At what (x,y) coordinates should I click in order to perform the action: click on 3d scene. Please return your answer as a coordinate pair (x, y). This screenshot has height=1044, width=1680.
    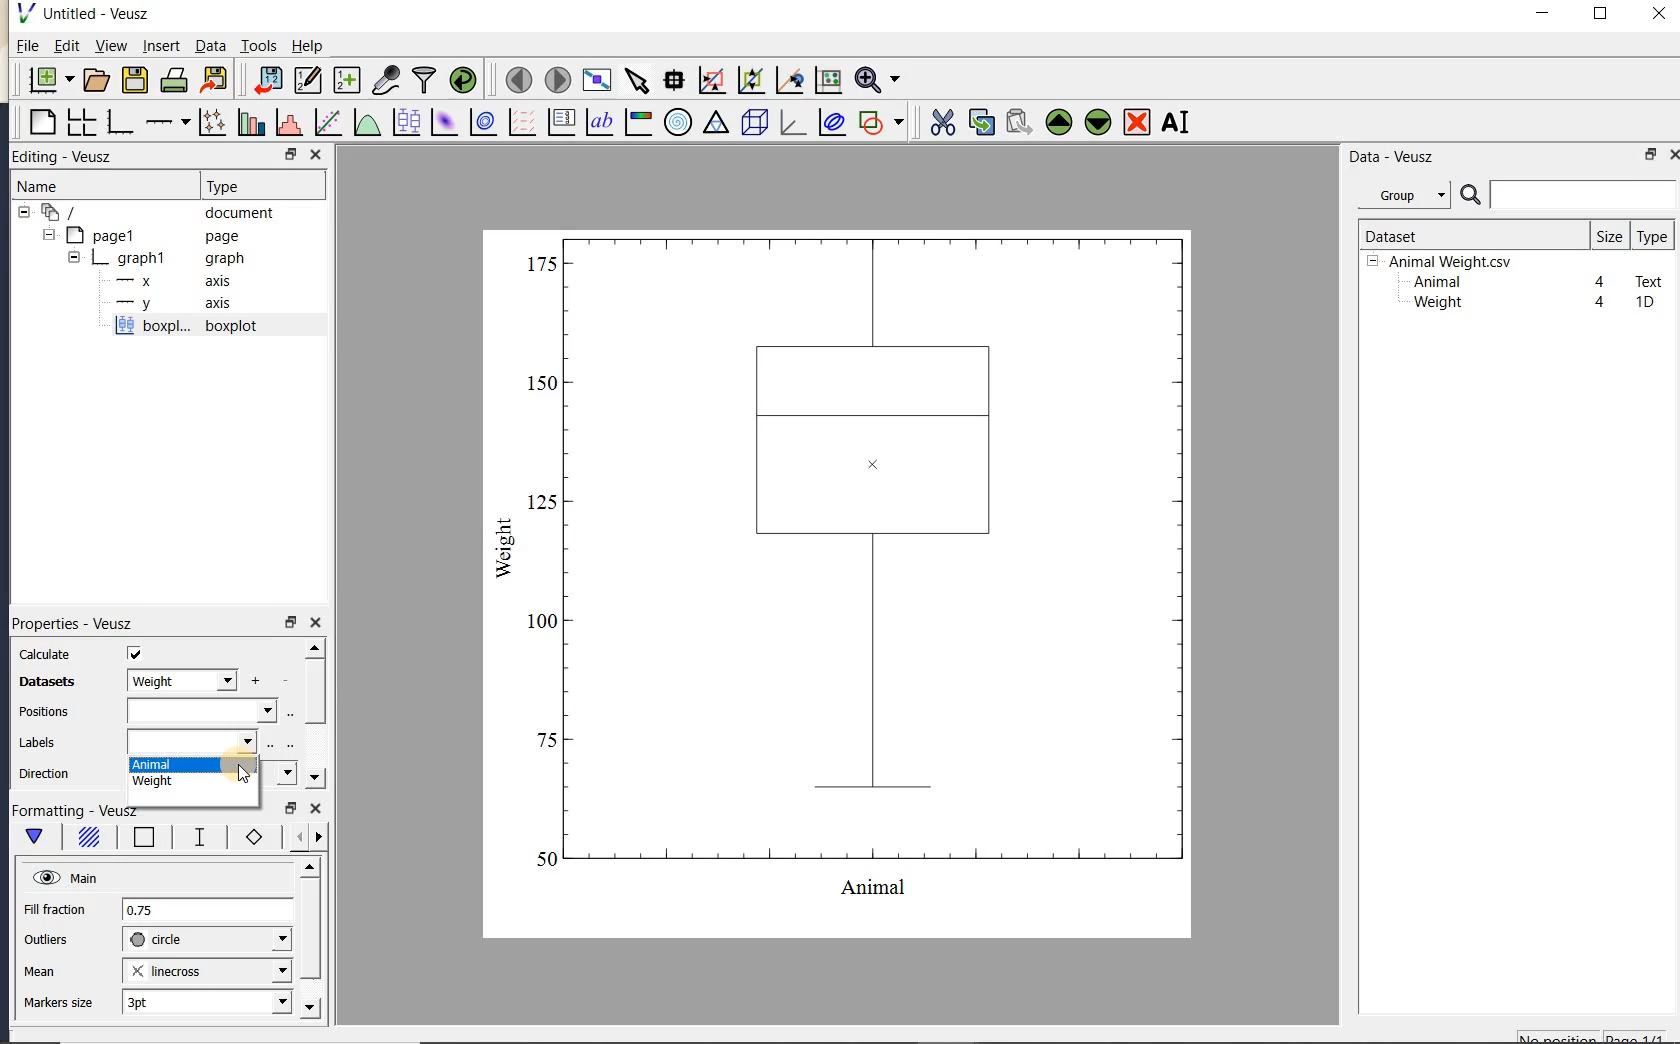
    Looking at the image, I should click on (752, 123).